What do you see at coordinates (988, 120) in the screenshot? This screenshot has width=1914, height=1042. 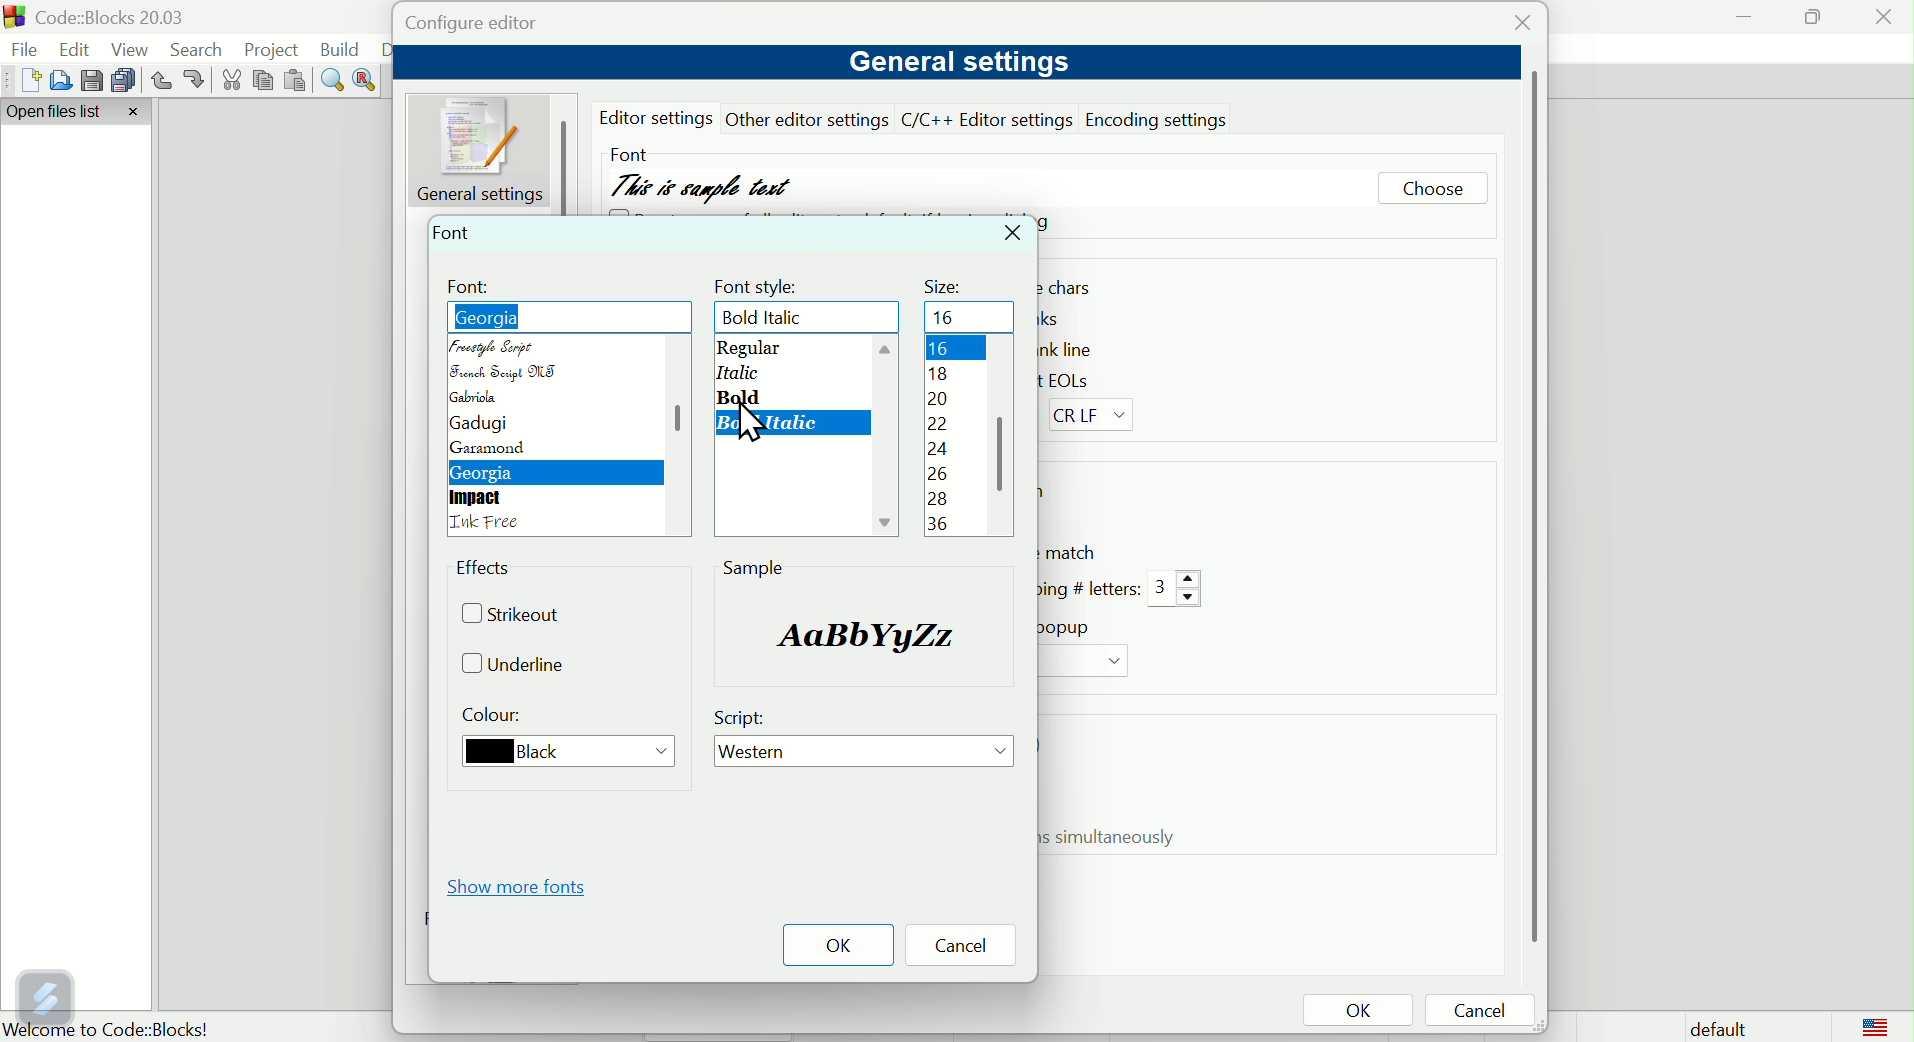 I see `C/C++ editor setting` at bounding box center [988, 120].